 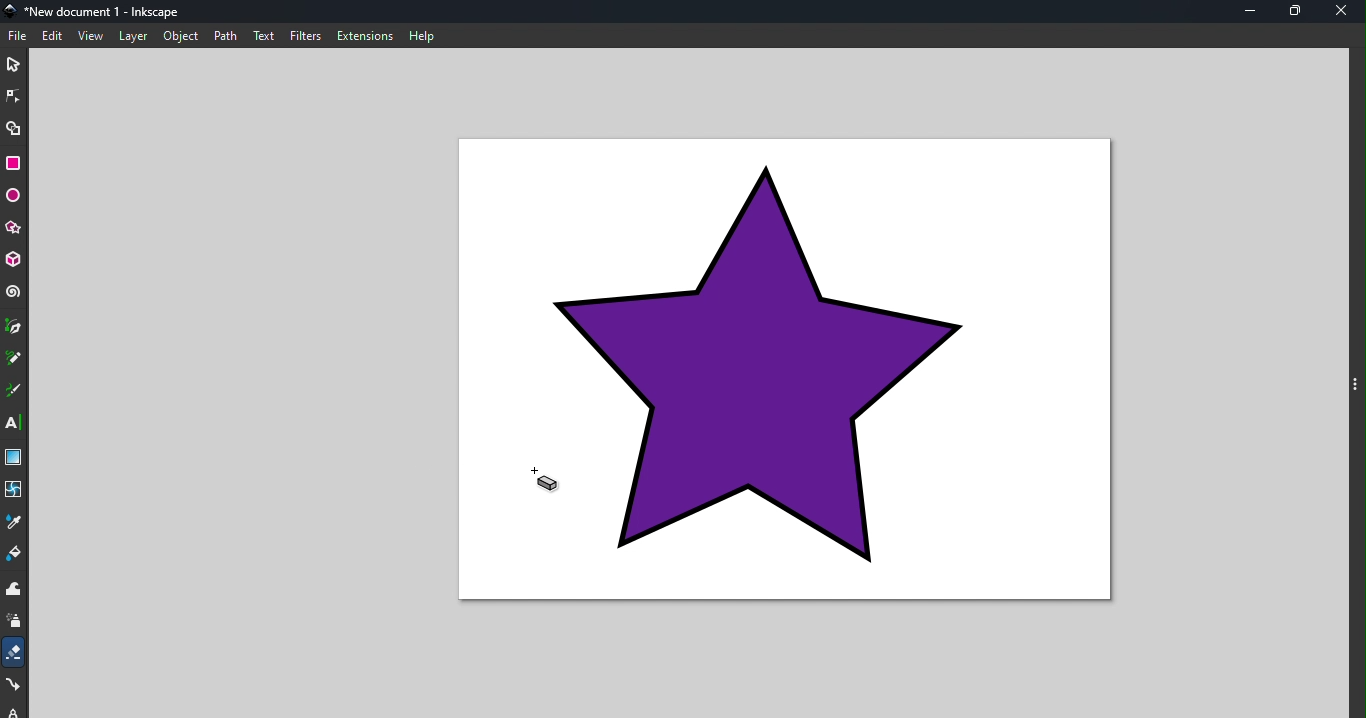 I want to click on object, so click(x=181, y=35).